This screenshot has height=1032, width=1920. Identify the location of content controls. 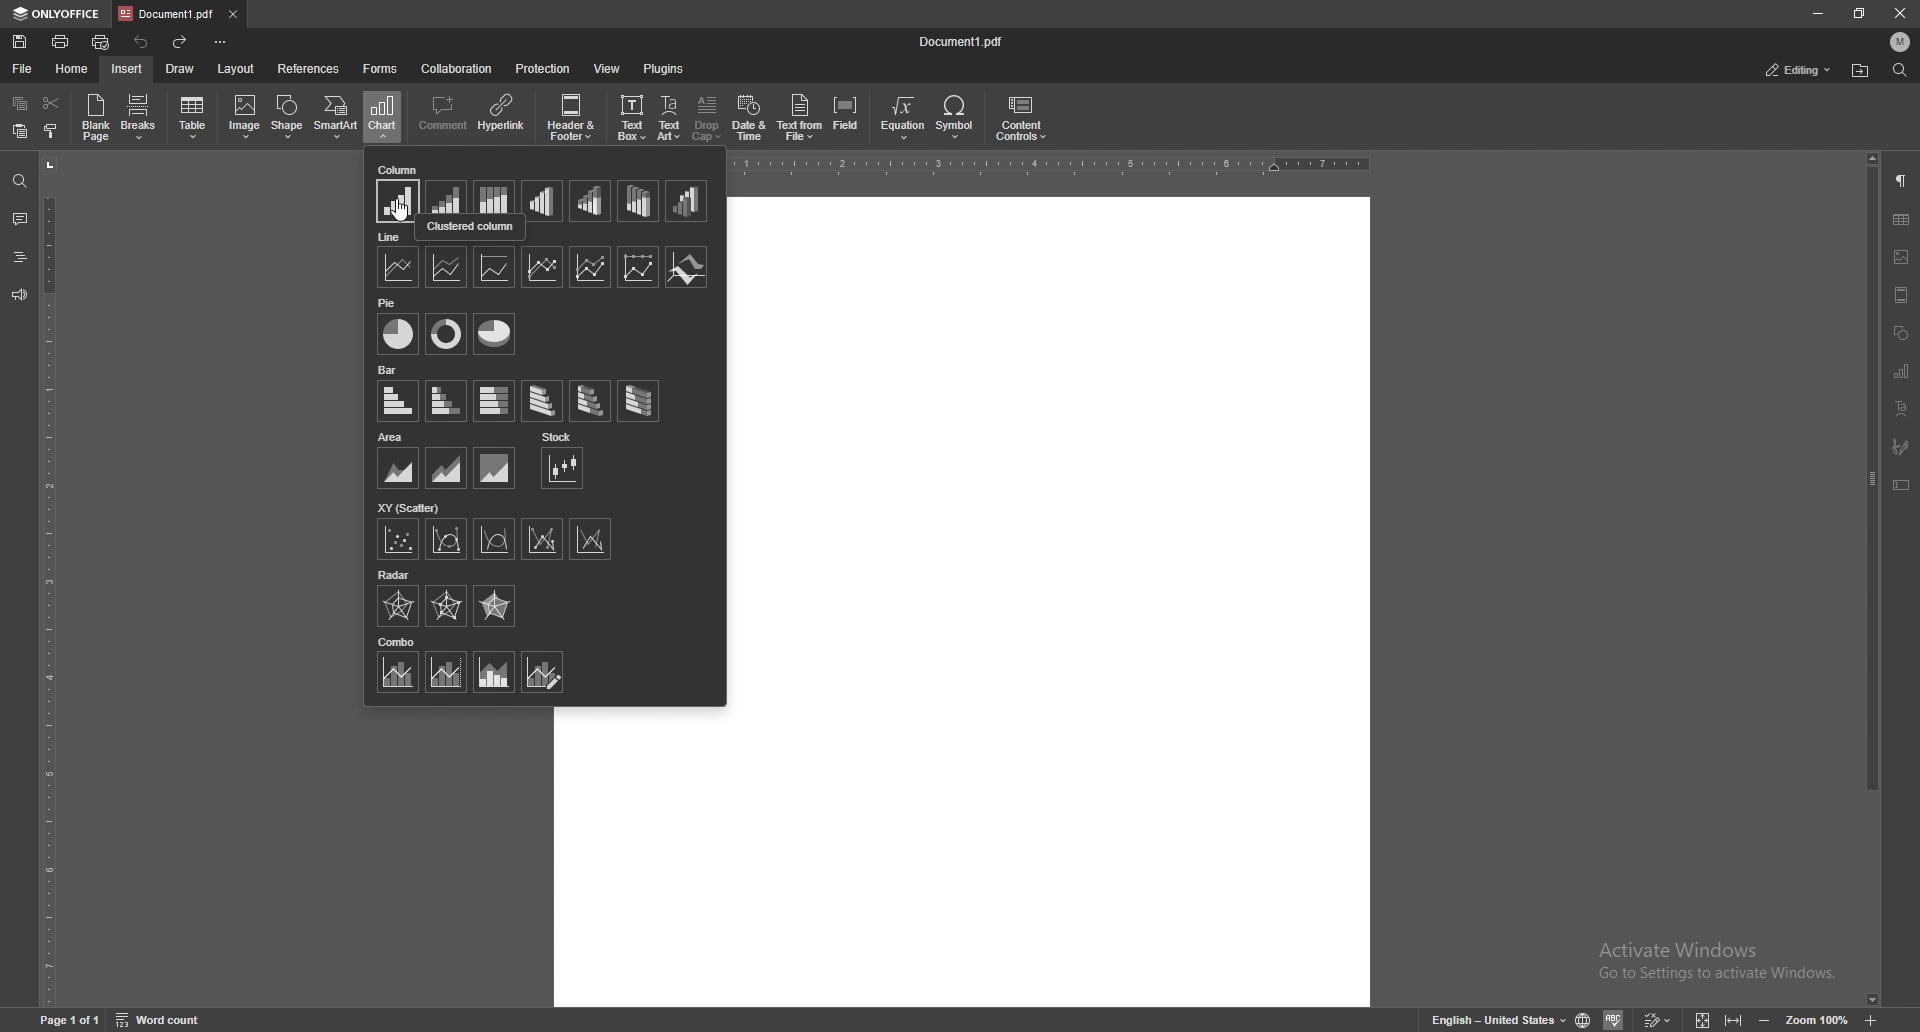
(1024, 117).